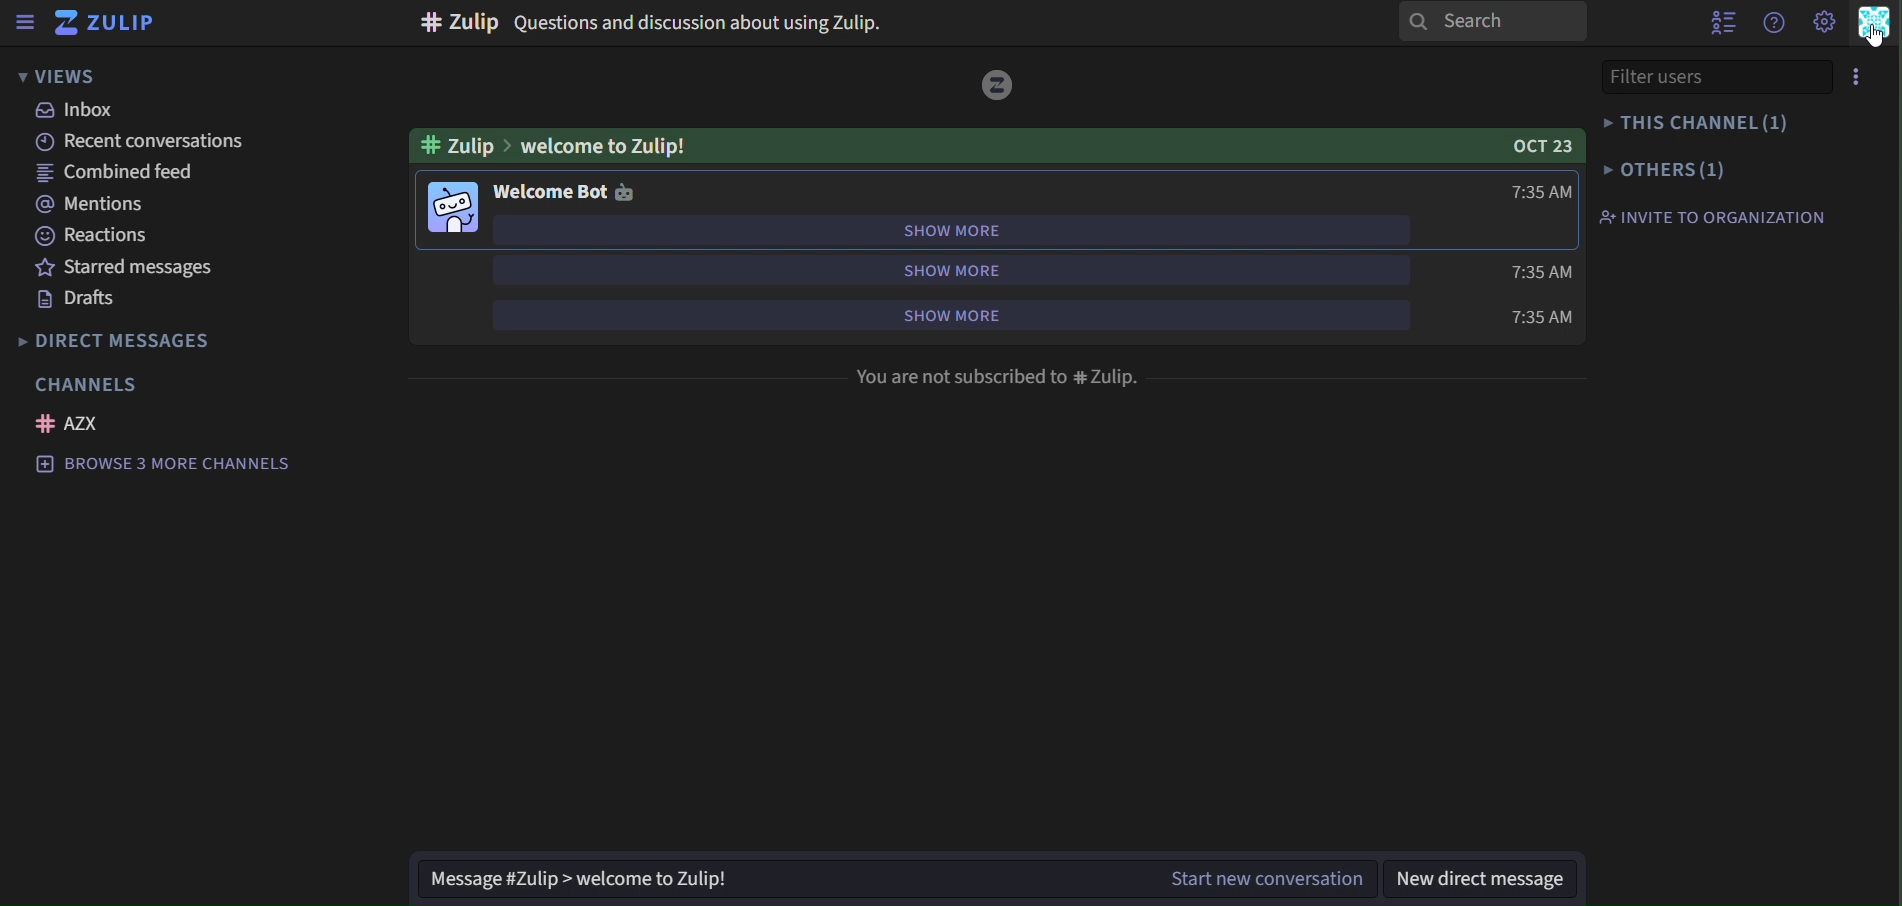 This screenshot has width=1902, height=906. Describe the element at coordinates (456, 144) in the screenshot. I see `#zuliip` at that location.